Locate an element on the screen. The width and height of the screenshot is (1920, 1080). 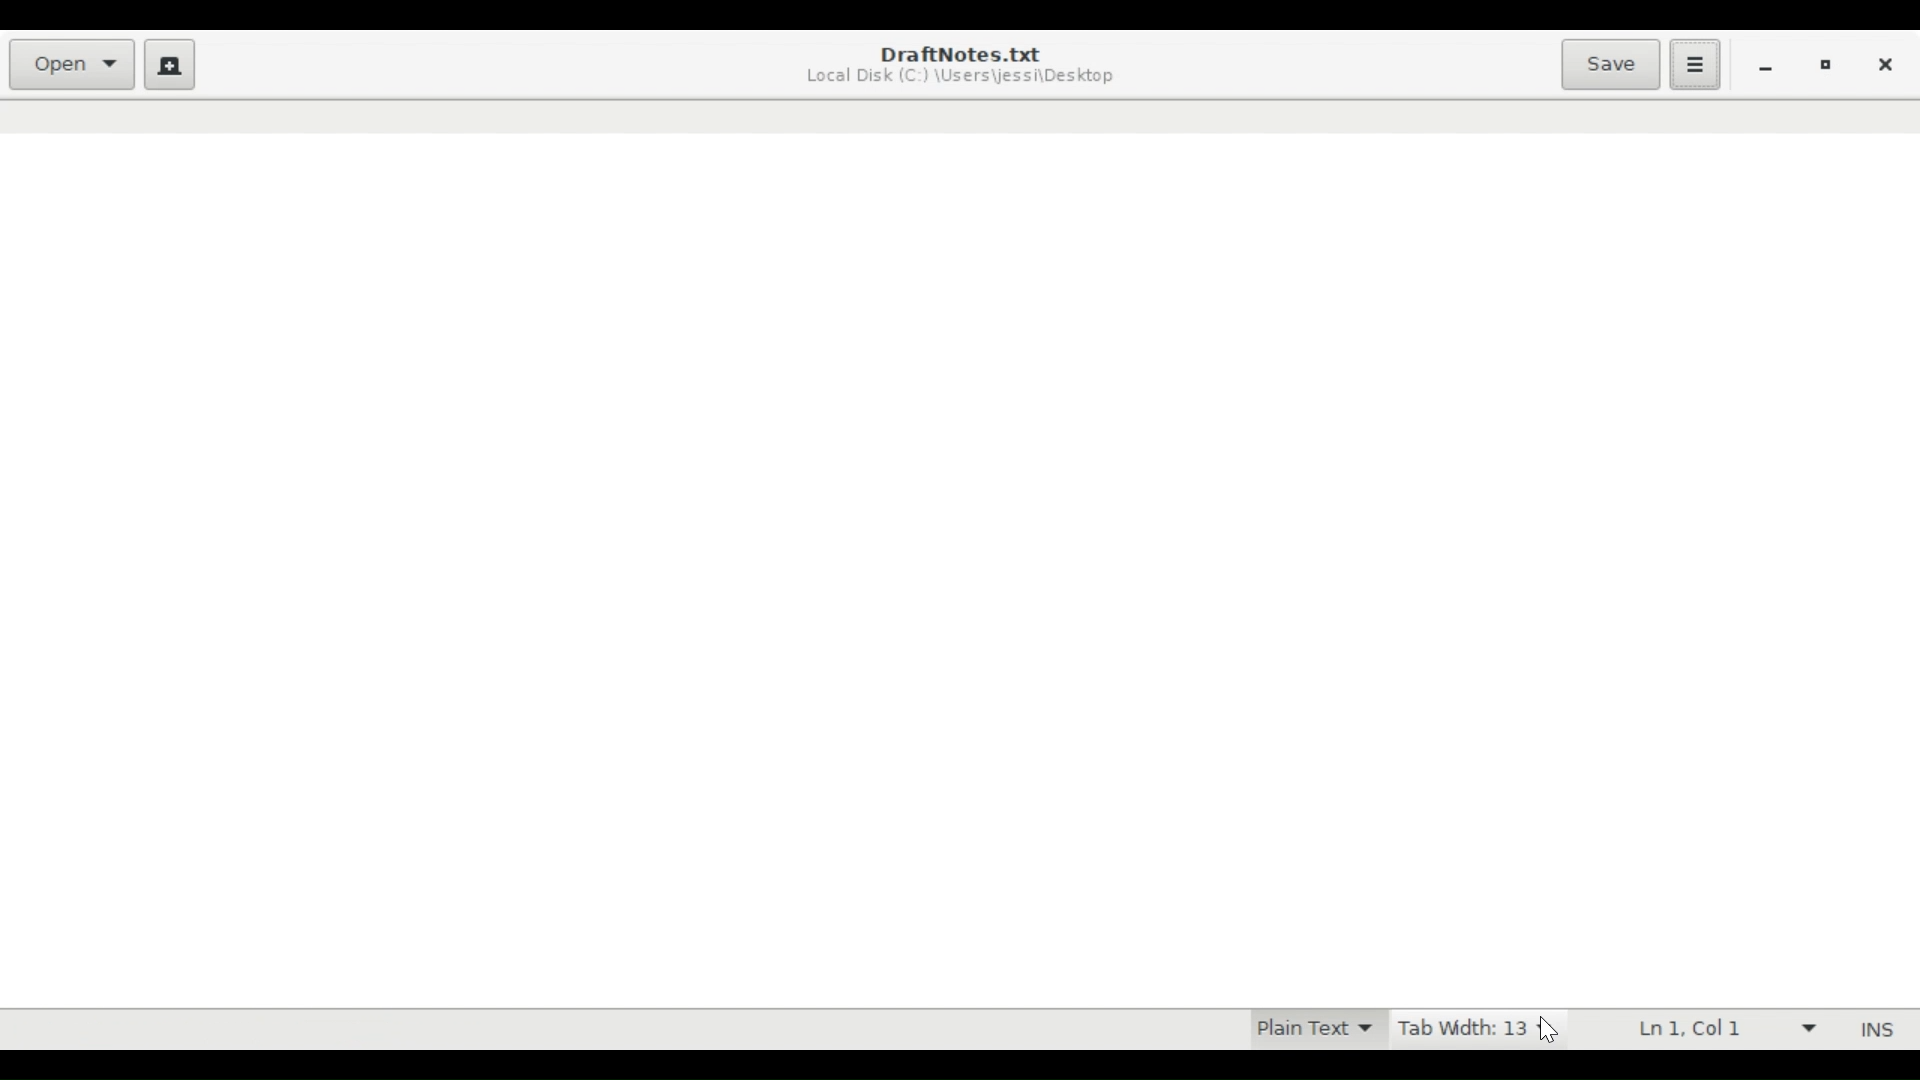
DraftNotes.txt
Local Disk (C:) \Users\jessi\Desktop is located at coordinates (966, 66).